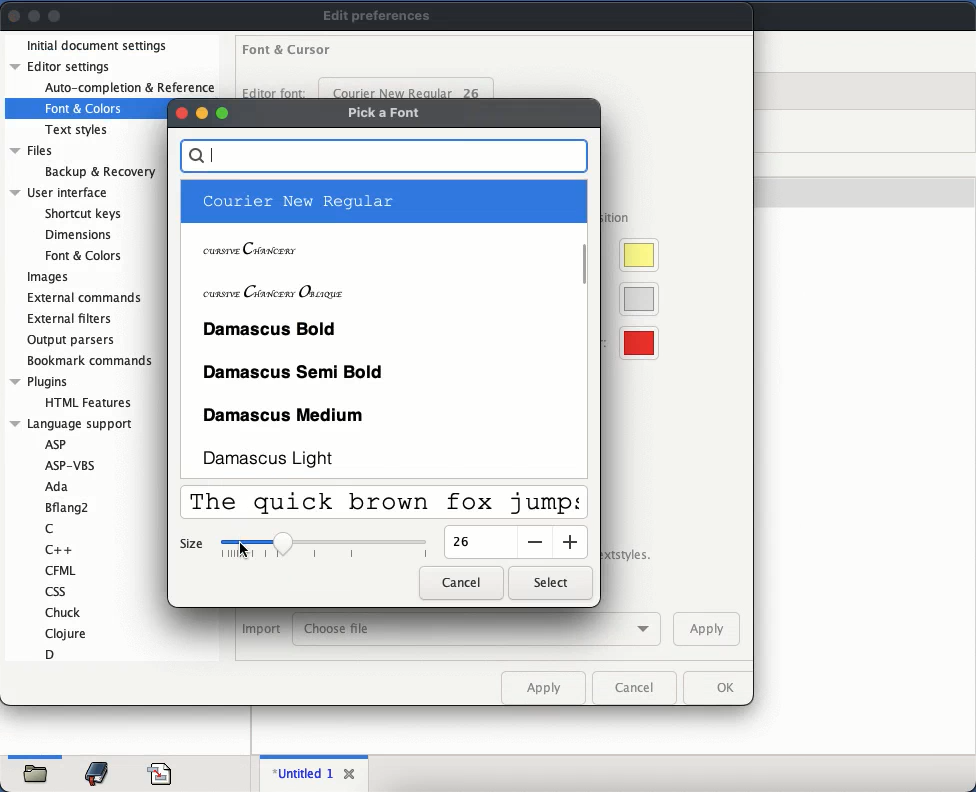 The height and width of the screenshot is (792, 976). What do you see at coordinates (298, 200) in the screenshot?
I see `Courier New Regular` at bounding box center [298, 200].